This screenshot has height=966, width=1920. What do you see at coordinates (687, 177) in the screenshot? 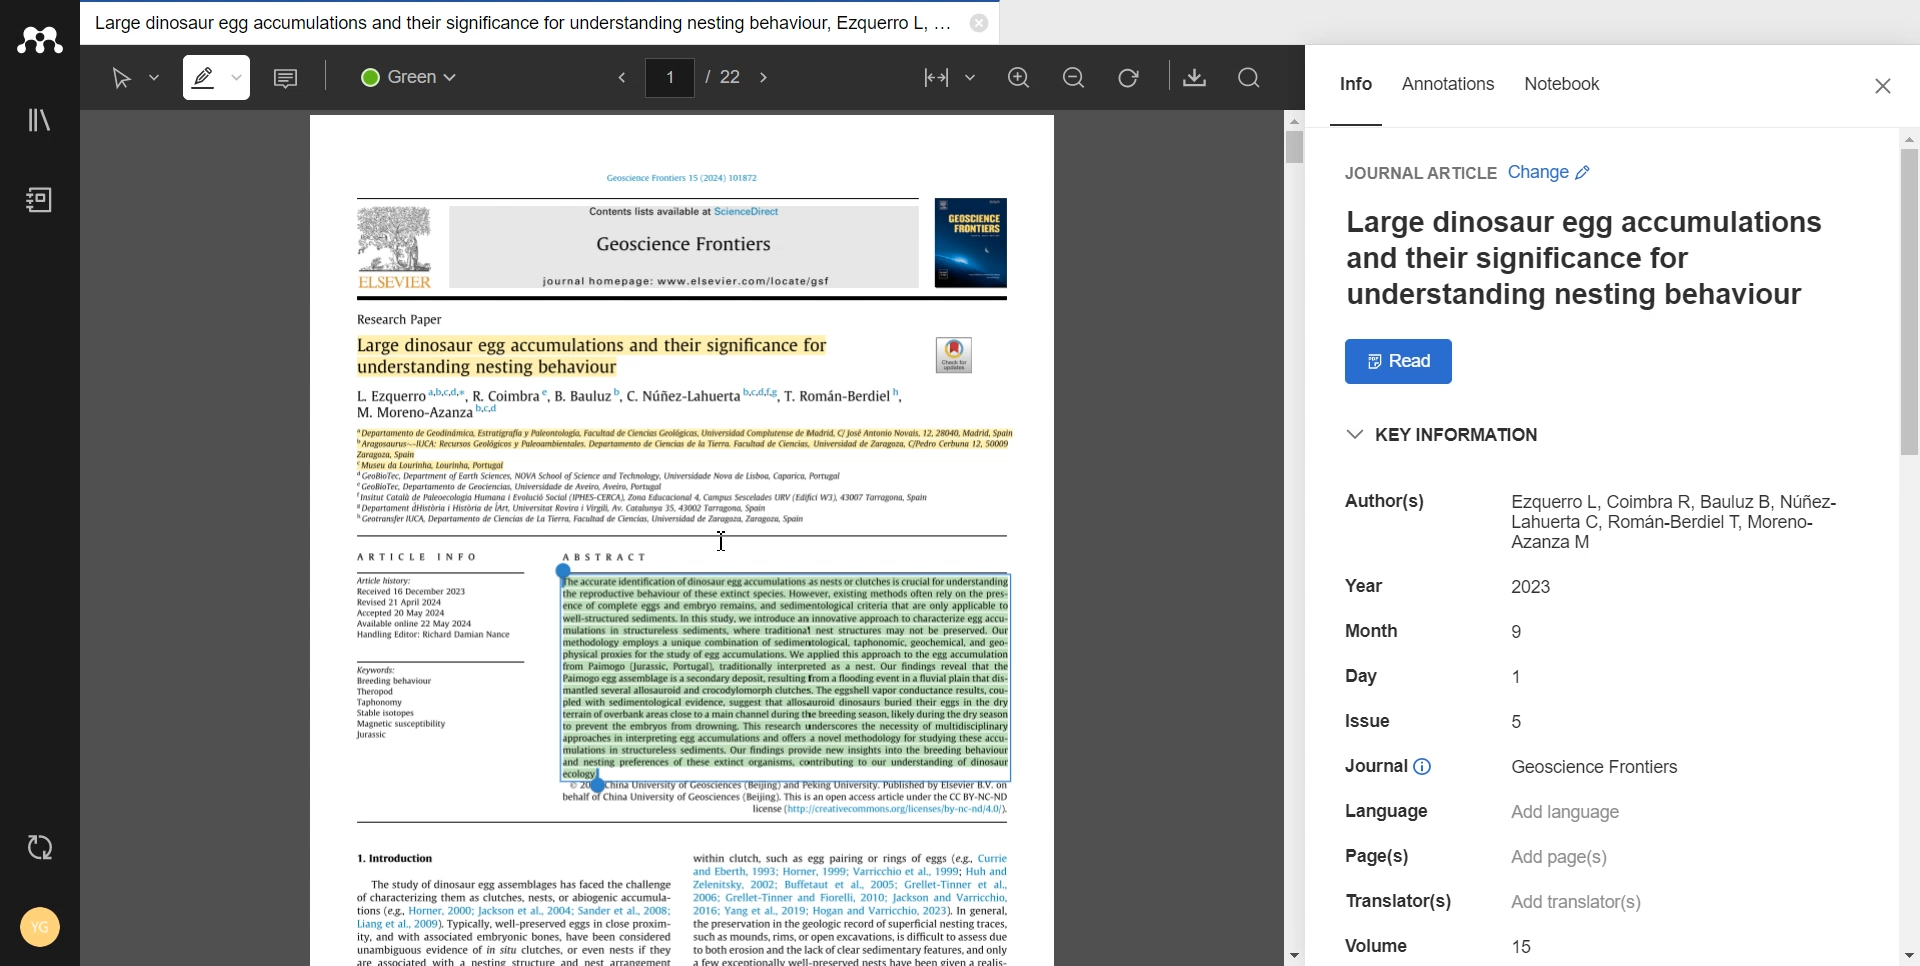
I see `header` at bounding box center [687, 177].